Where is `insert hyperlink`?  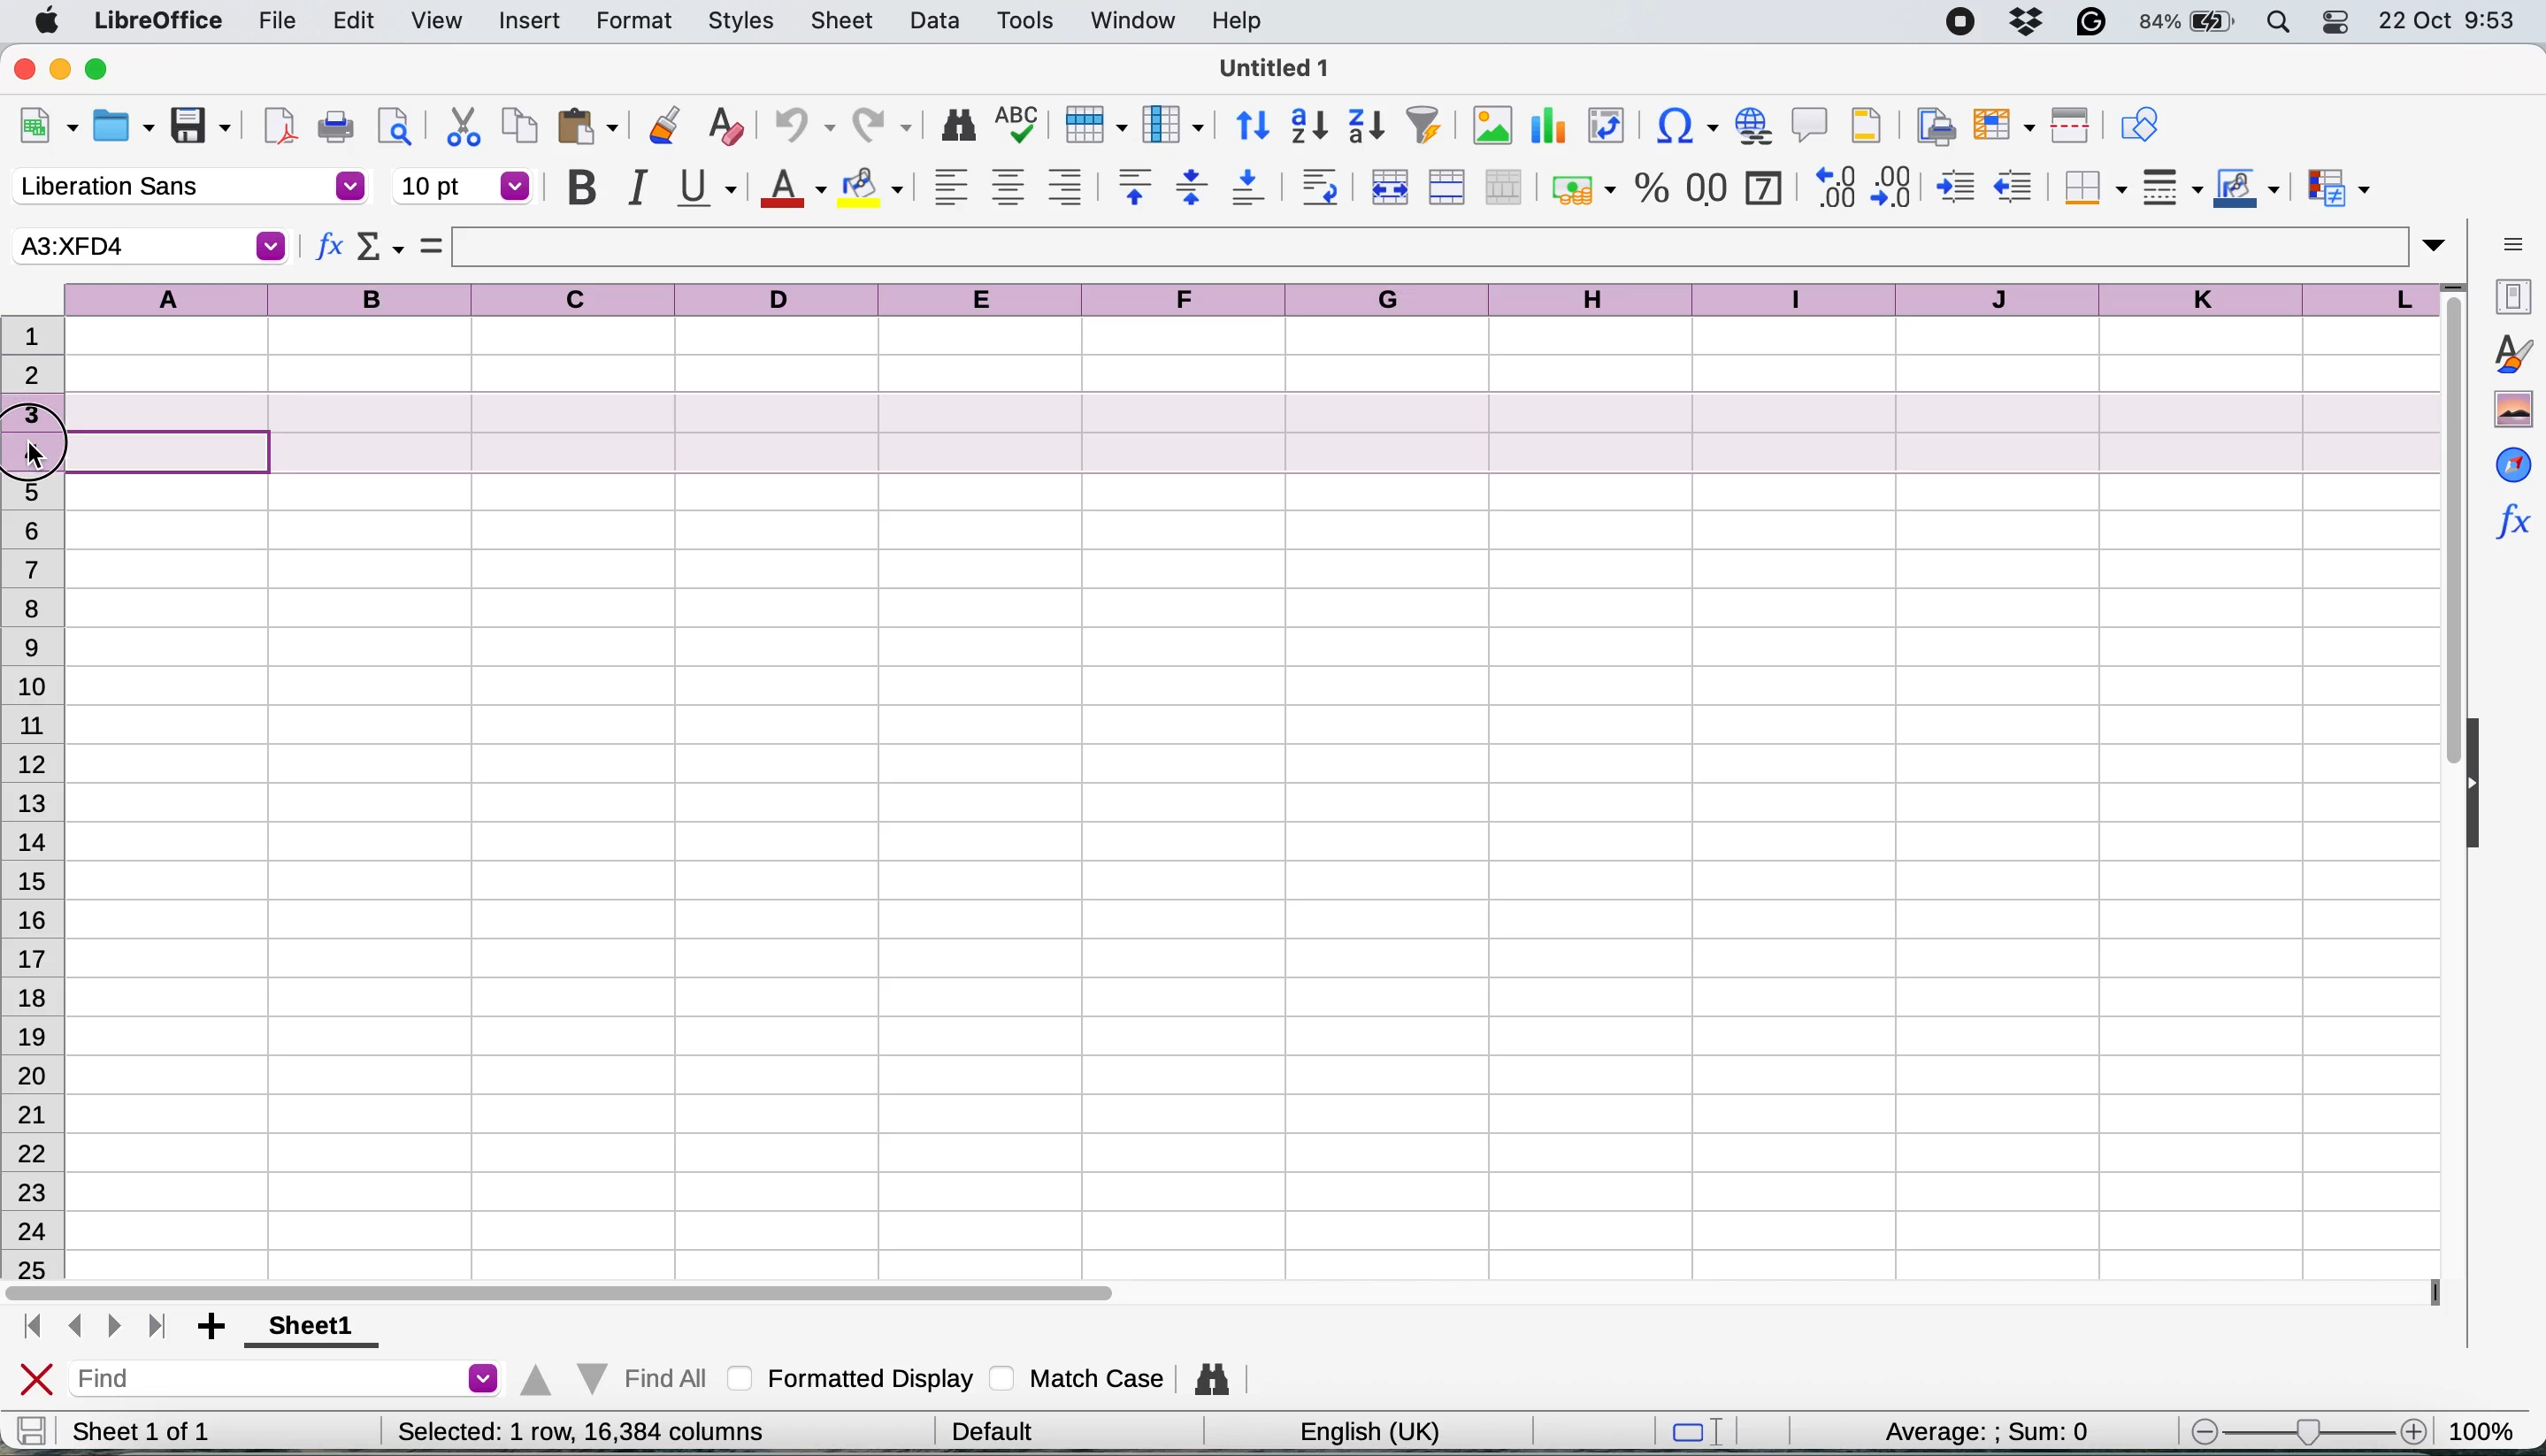
insert hyperlink is located at coordinates (1678, 129).